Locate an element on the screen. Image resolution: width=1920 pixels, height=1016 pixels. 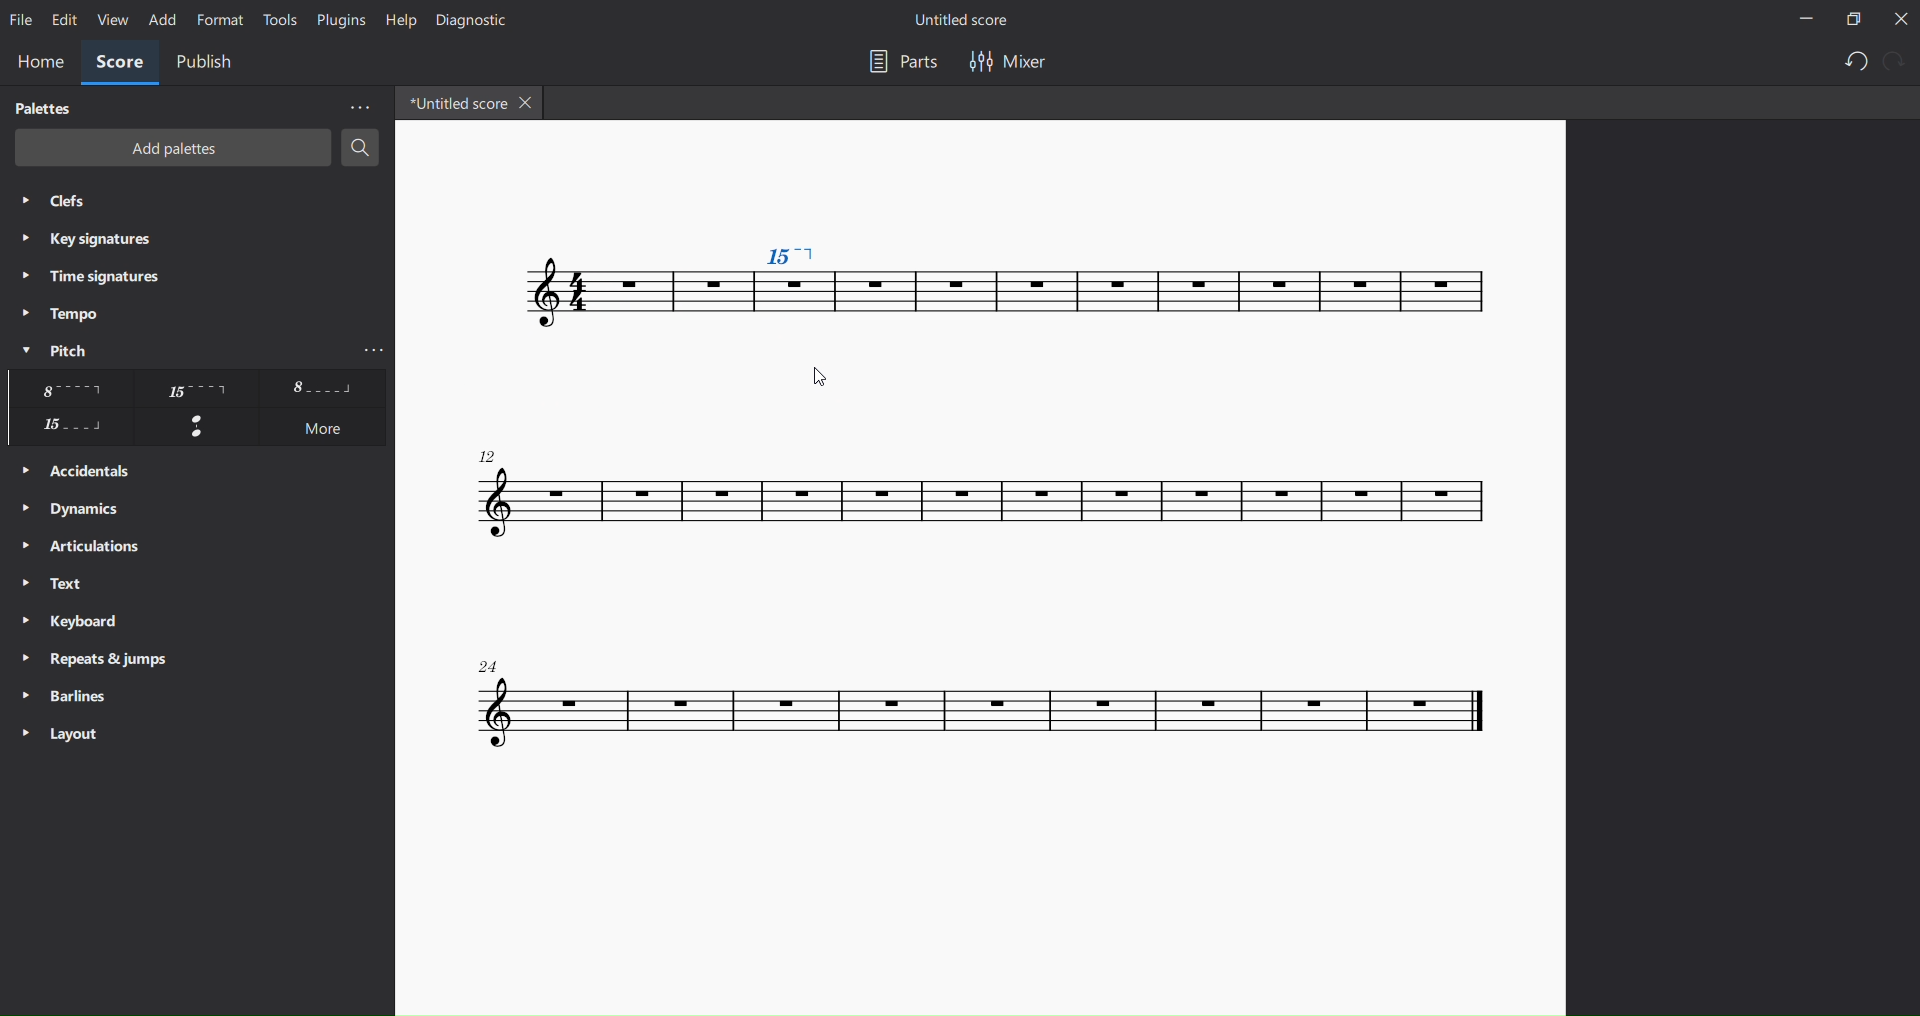
other pitch is located at coordinates (67, 428).